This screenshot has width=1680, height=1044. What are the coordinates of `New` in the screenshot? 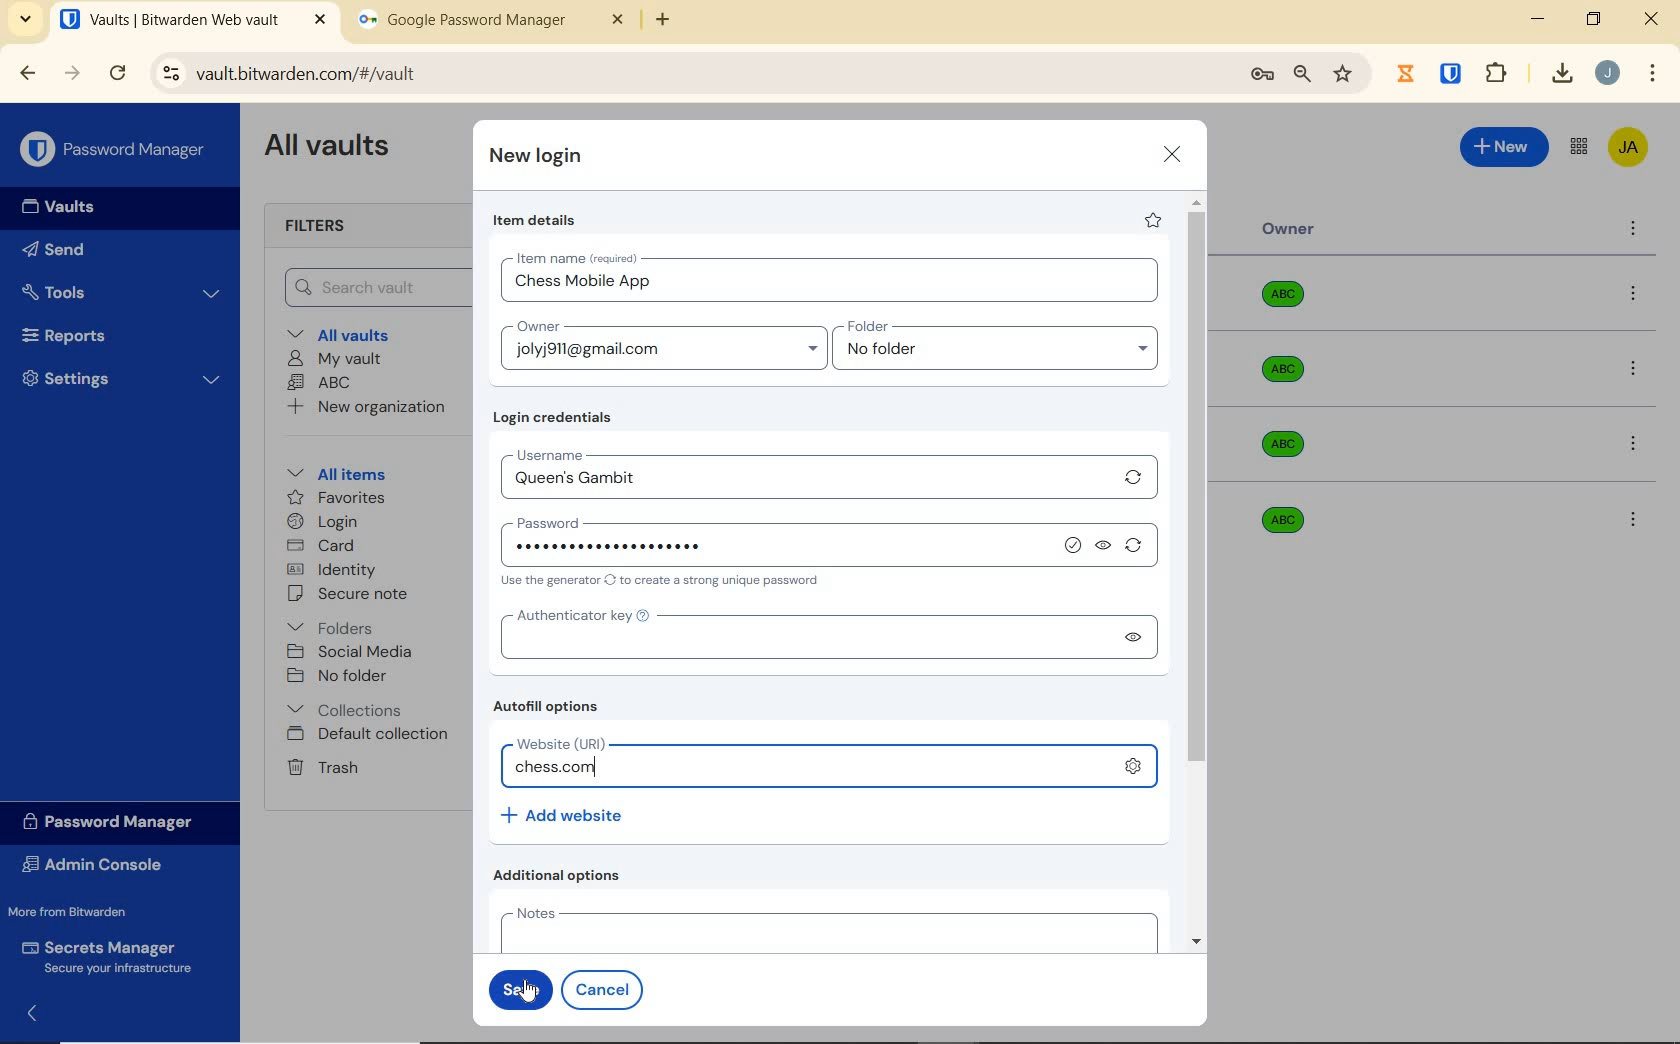 It's located at (1505, 144).